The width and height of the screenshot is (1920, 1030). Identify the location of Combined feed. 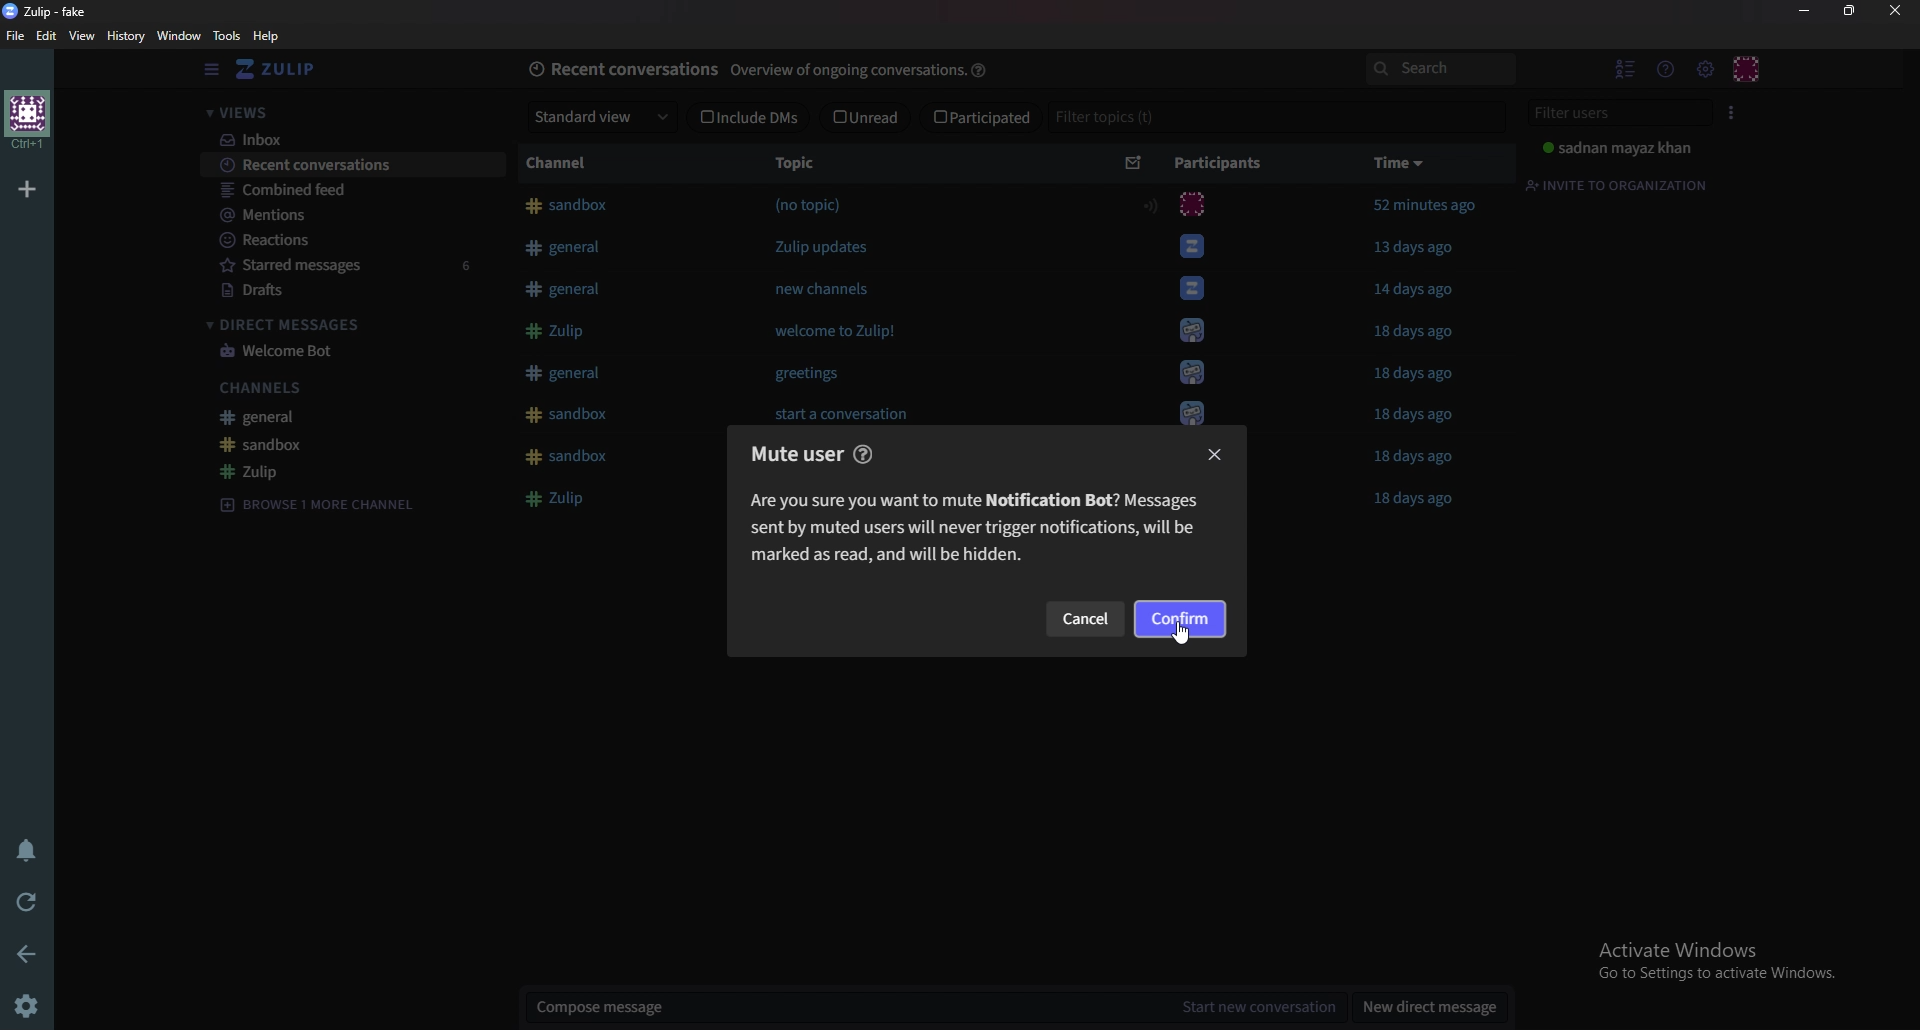
(344, 191).